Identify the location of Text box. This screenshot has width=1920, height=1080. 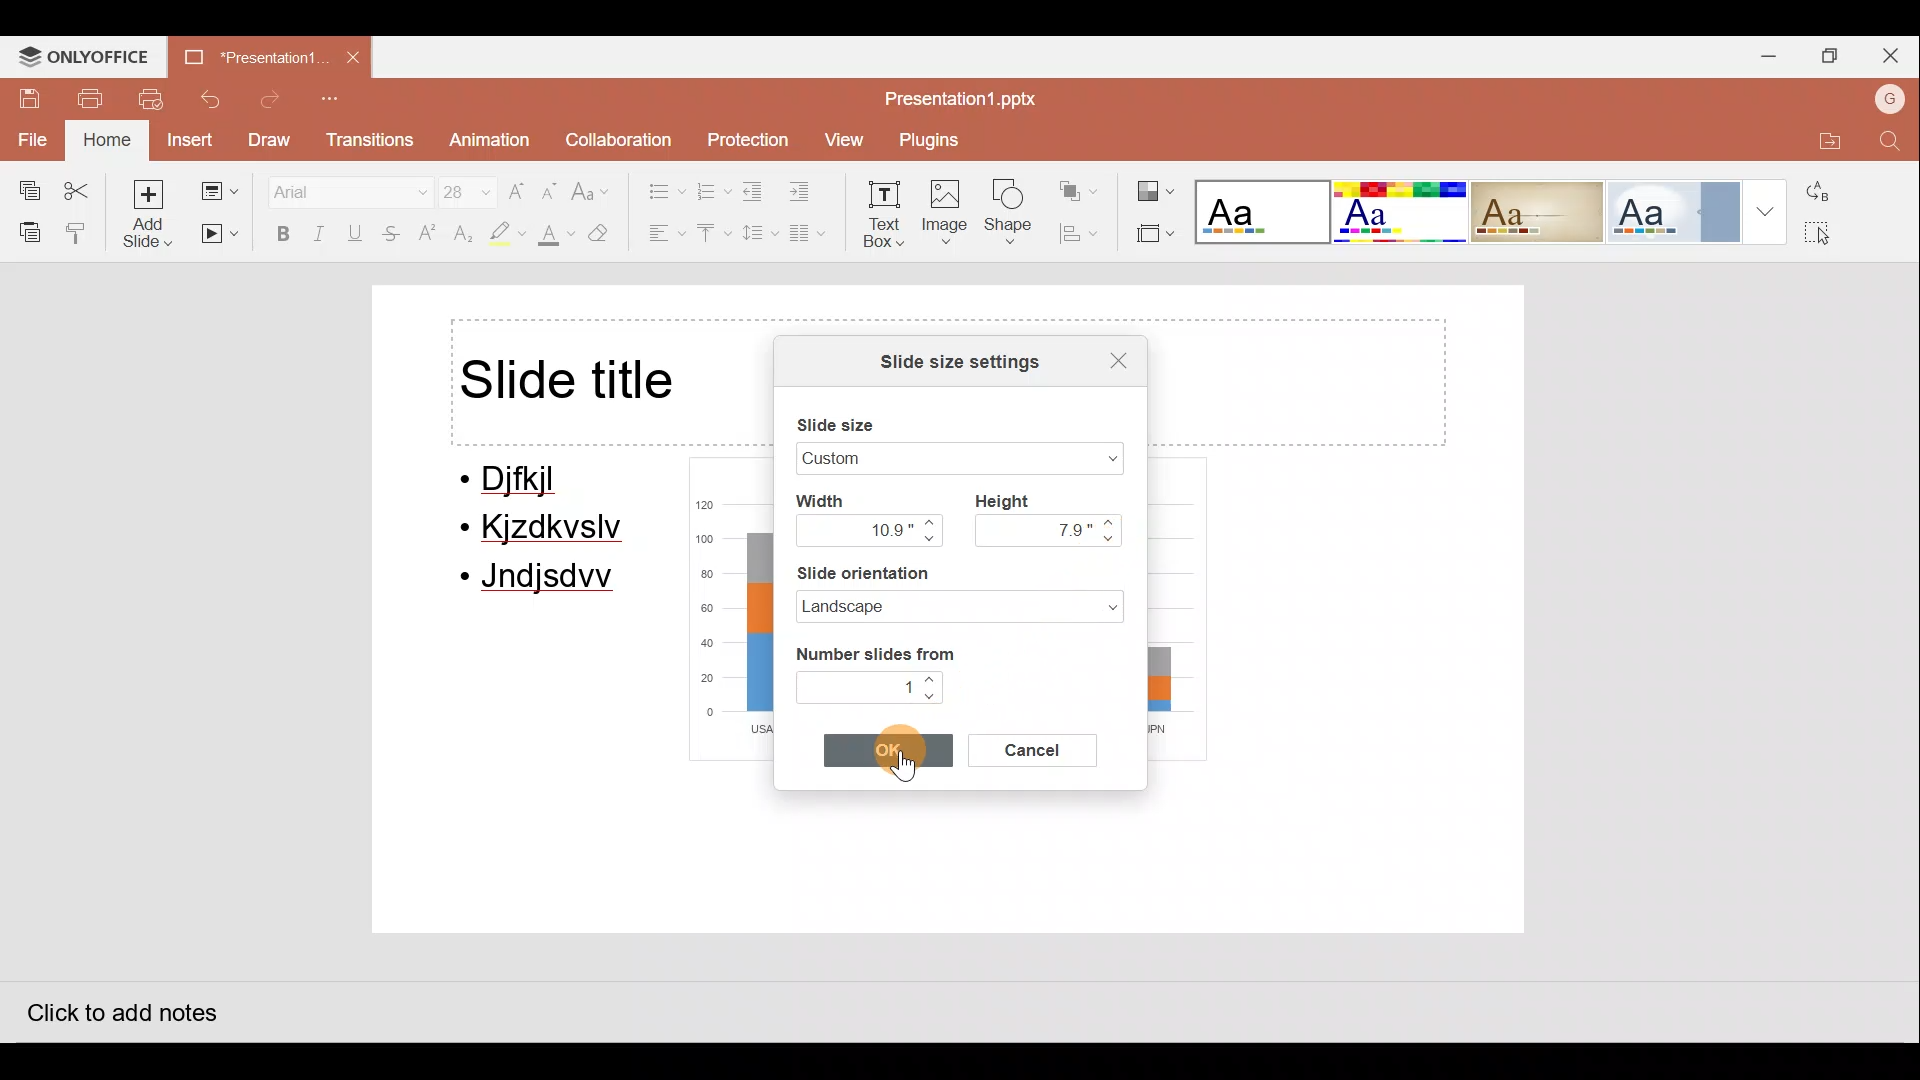
(886, 218).